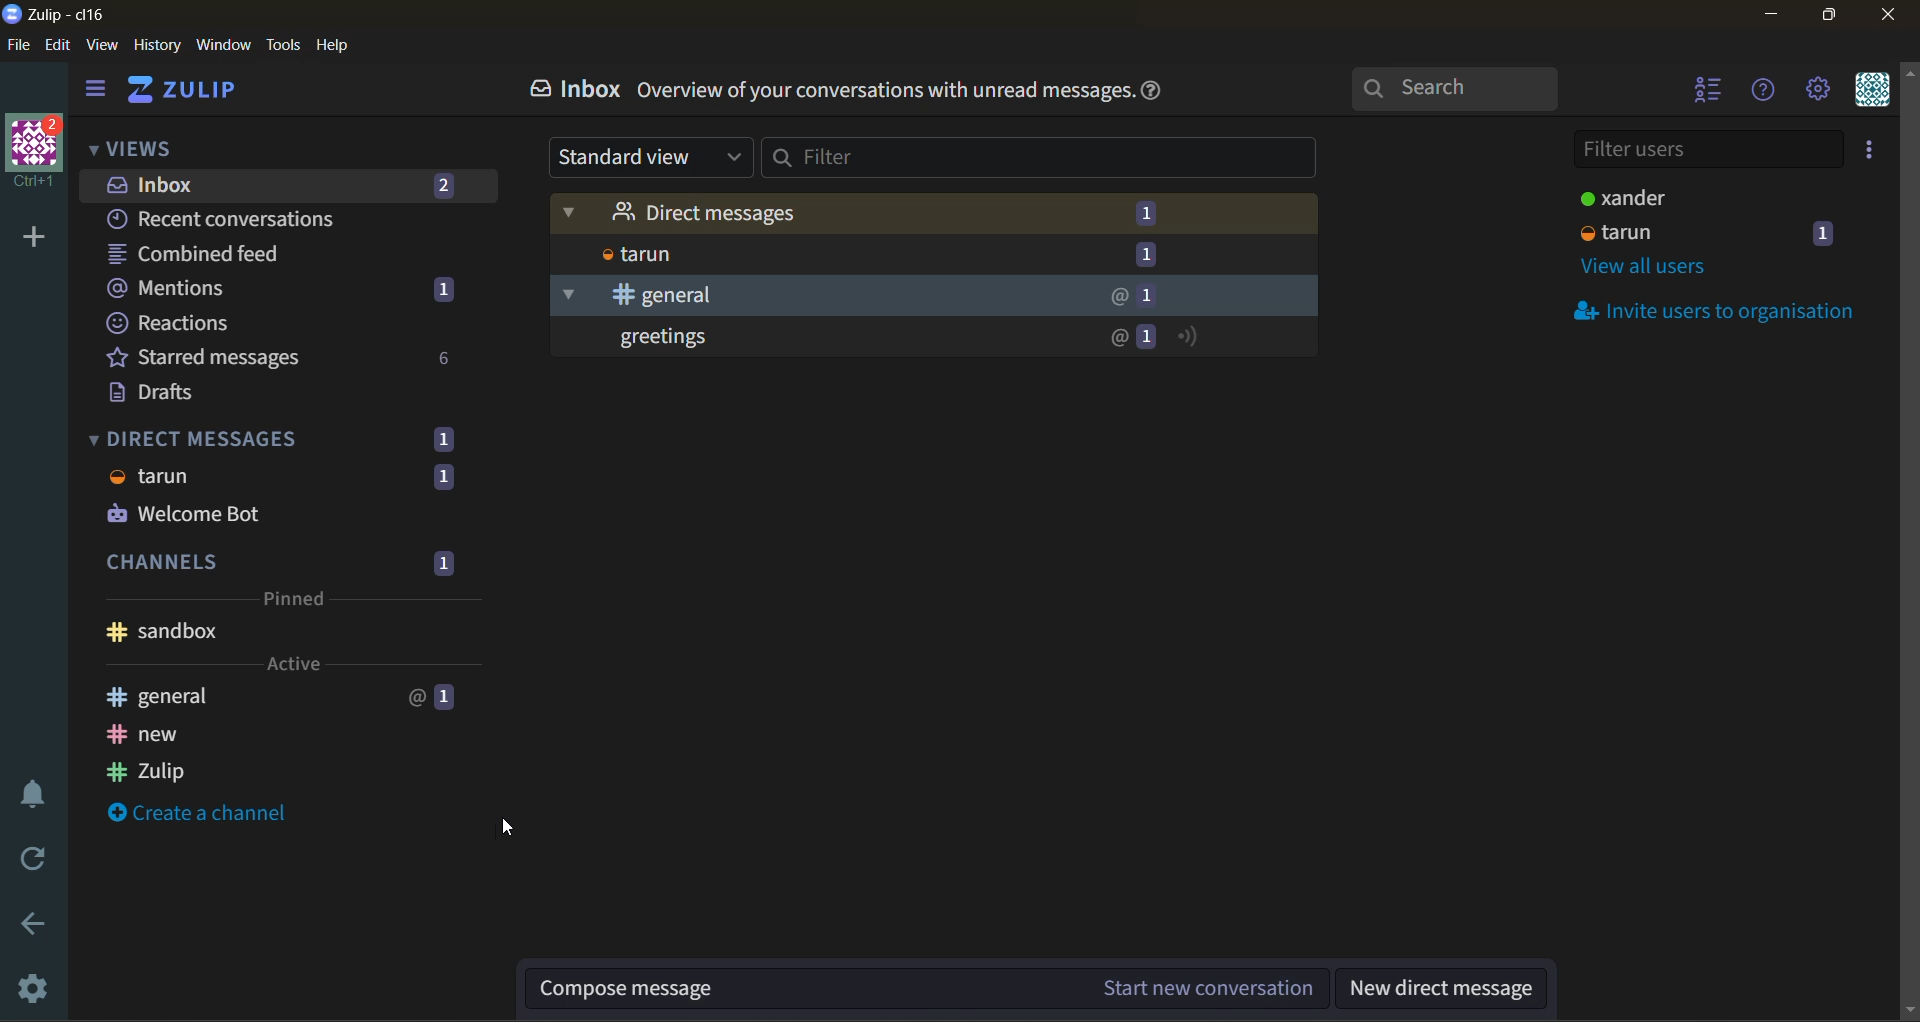 This screenshot has width=1920, height=1022. I want to click on Welcome Bot, so click(259, 518).